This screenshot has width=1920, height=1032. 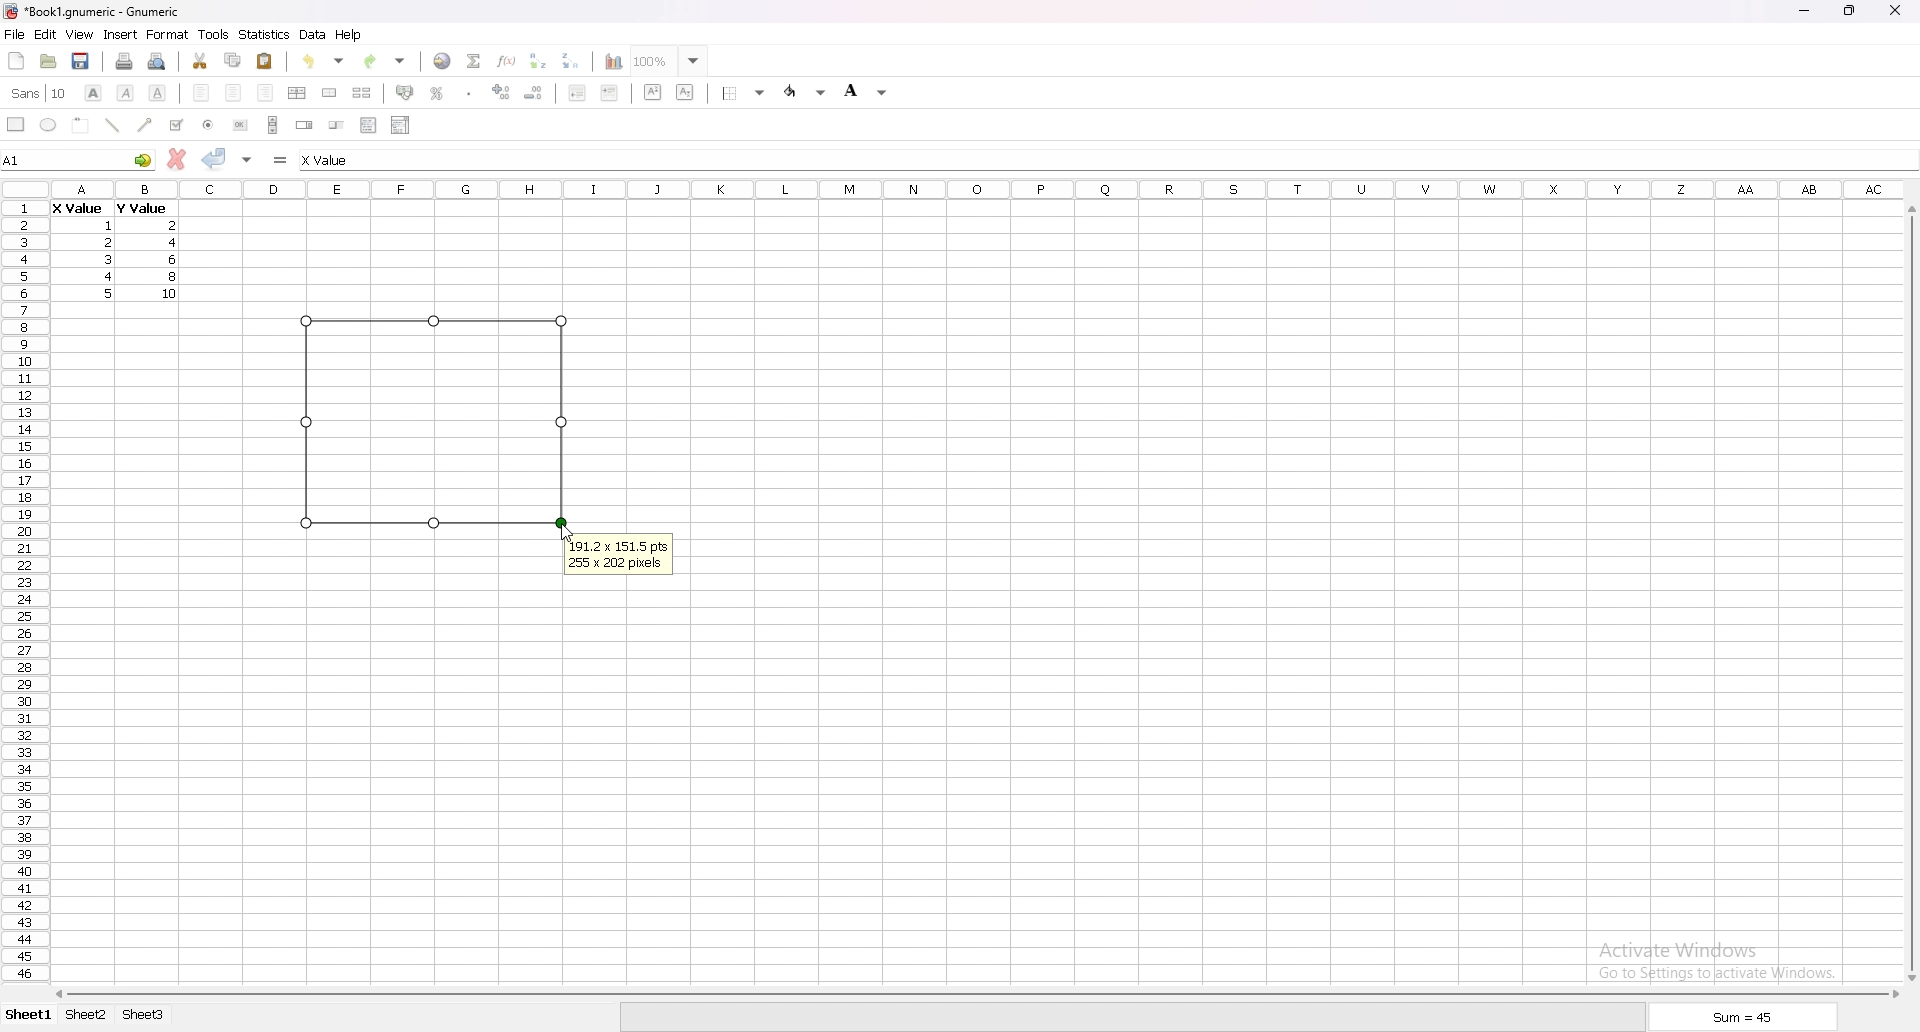 What do you see at coordinates (110, 226) in the screenshot?
I see `value` at bounding box center [110, 226].